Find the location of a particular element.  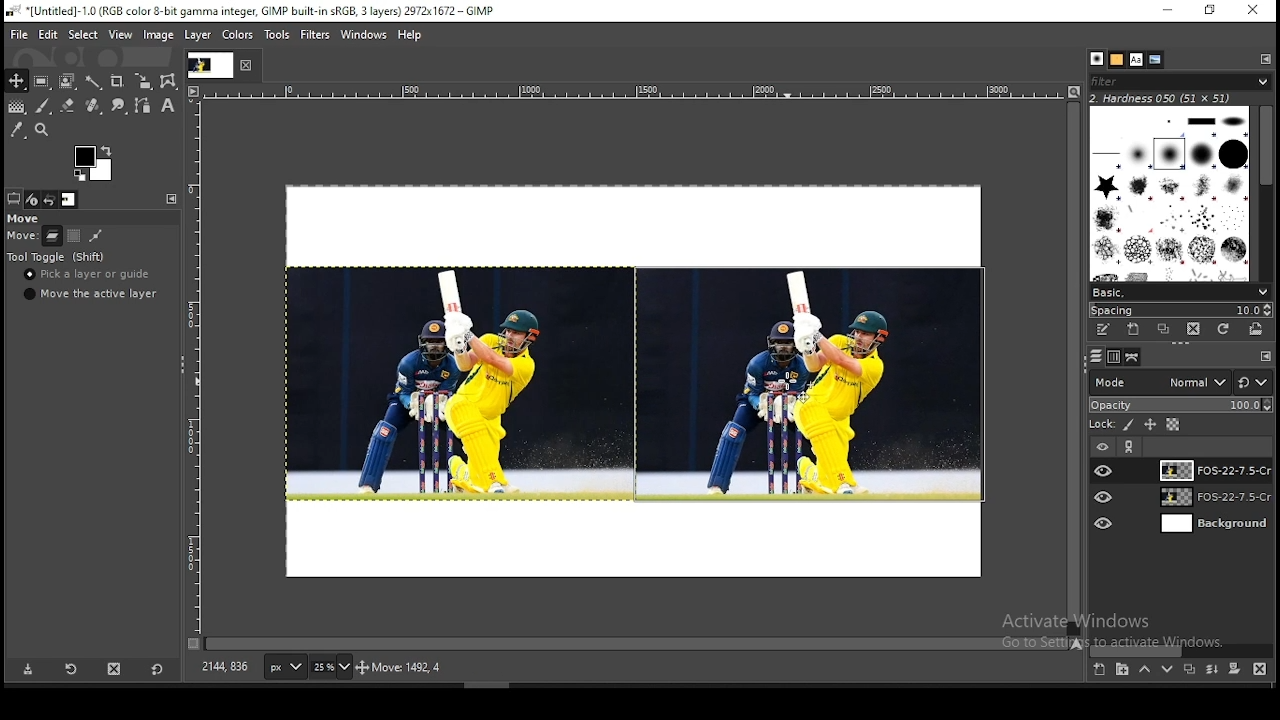

layer visibility on/off is located at coordinates (1104, 470).